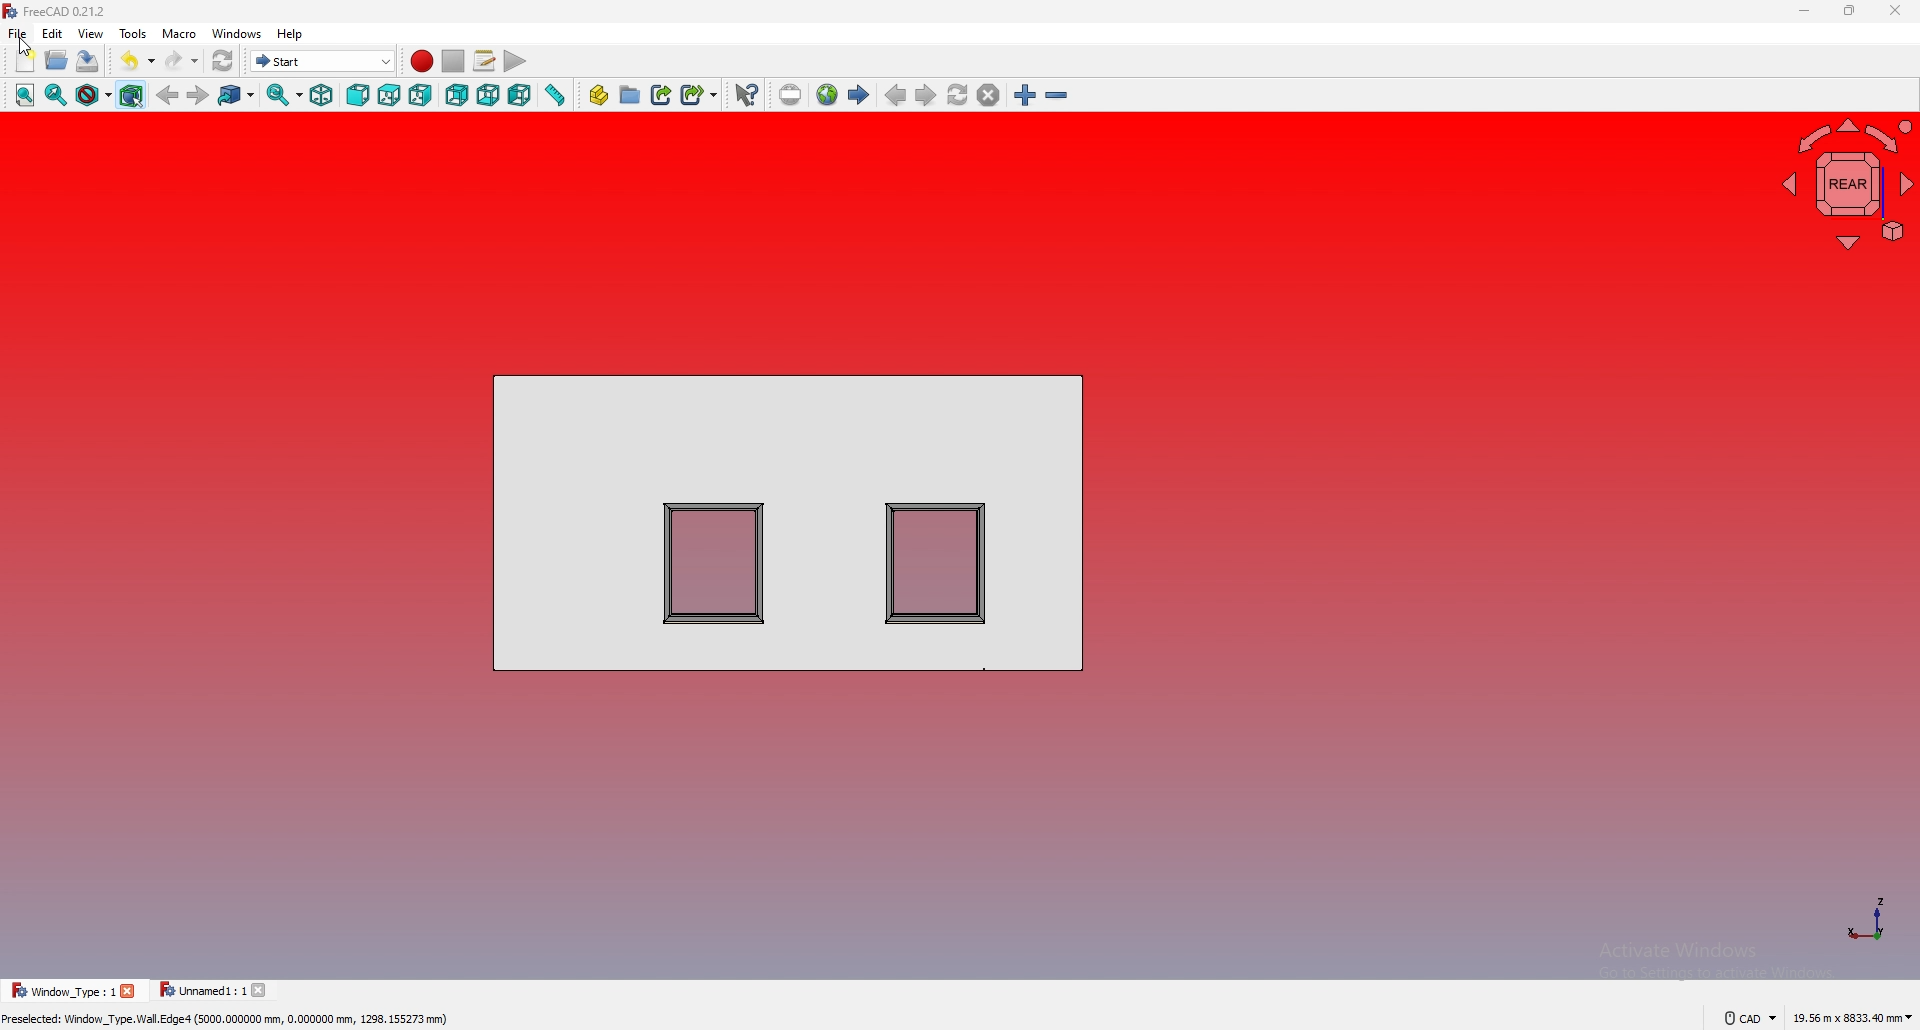  Describe the element at coordinates (129, 991) in the screenshot. I see `close` at that location.